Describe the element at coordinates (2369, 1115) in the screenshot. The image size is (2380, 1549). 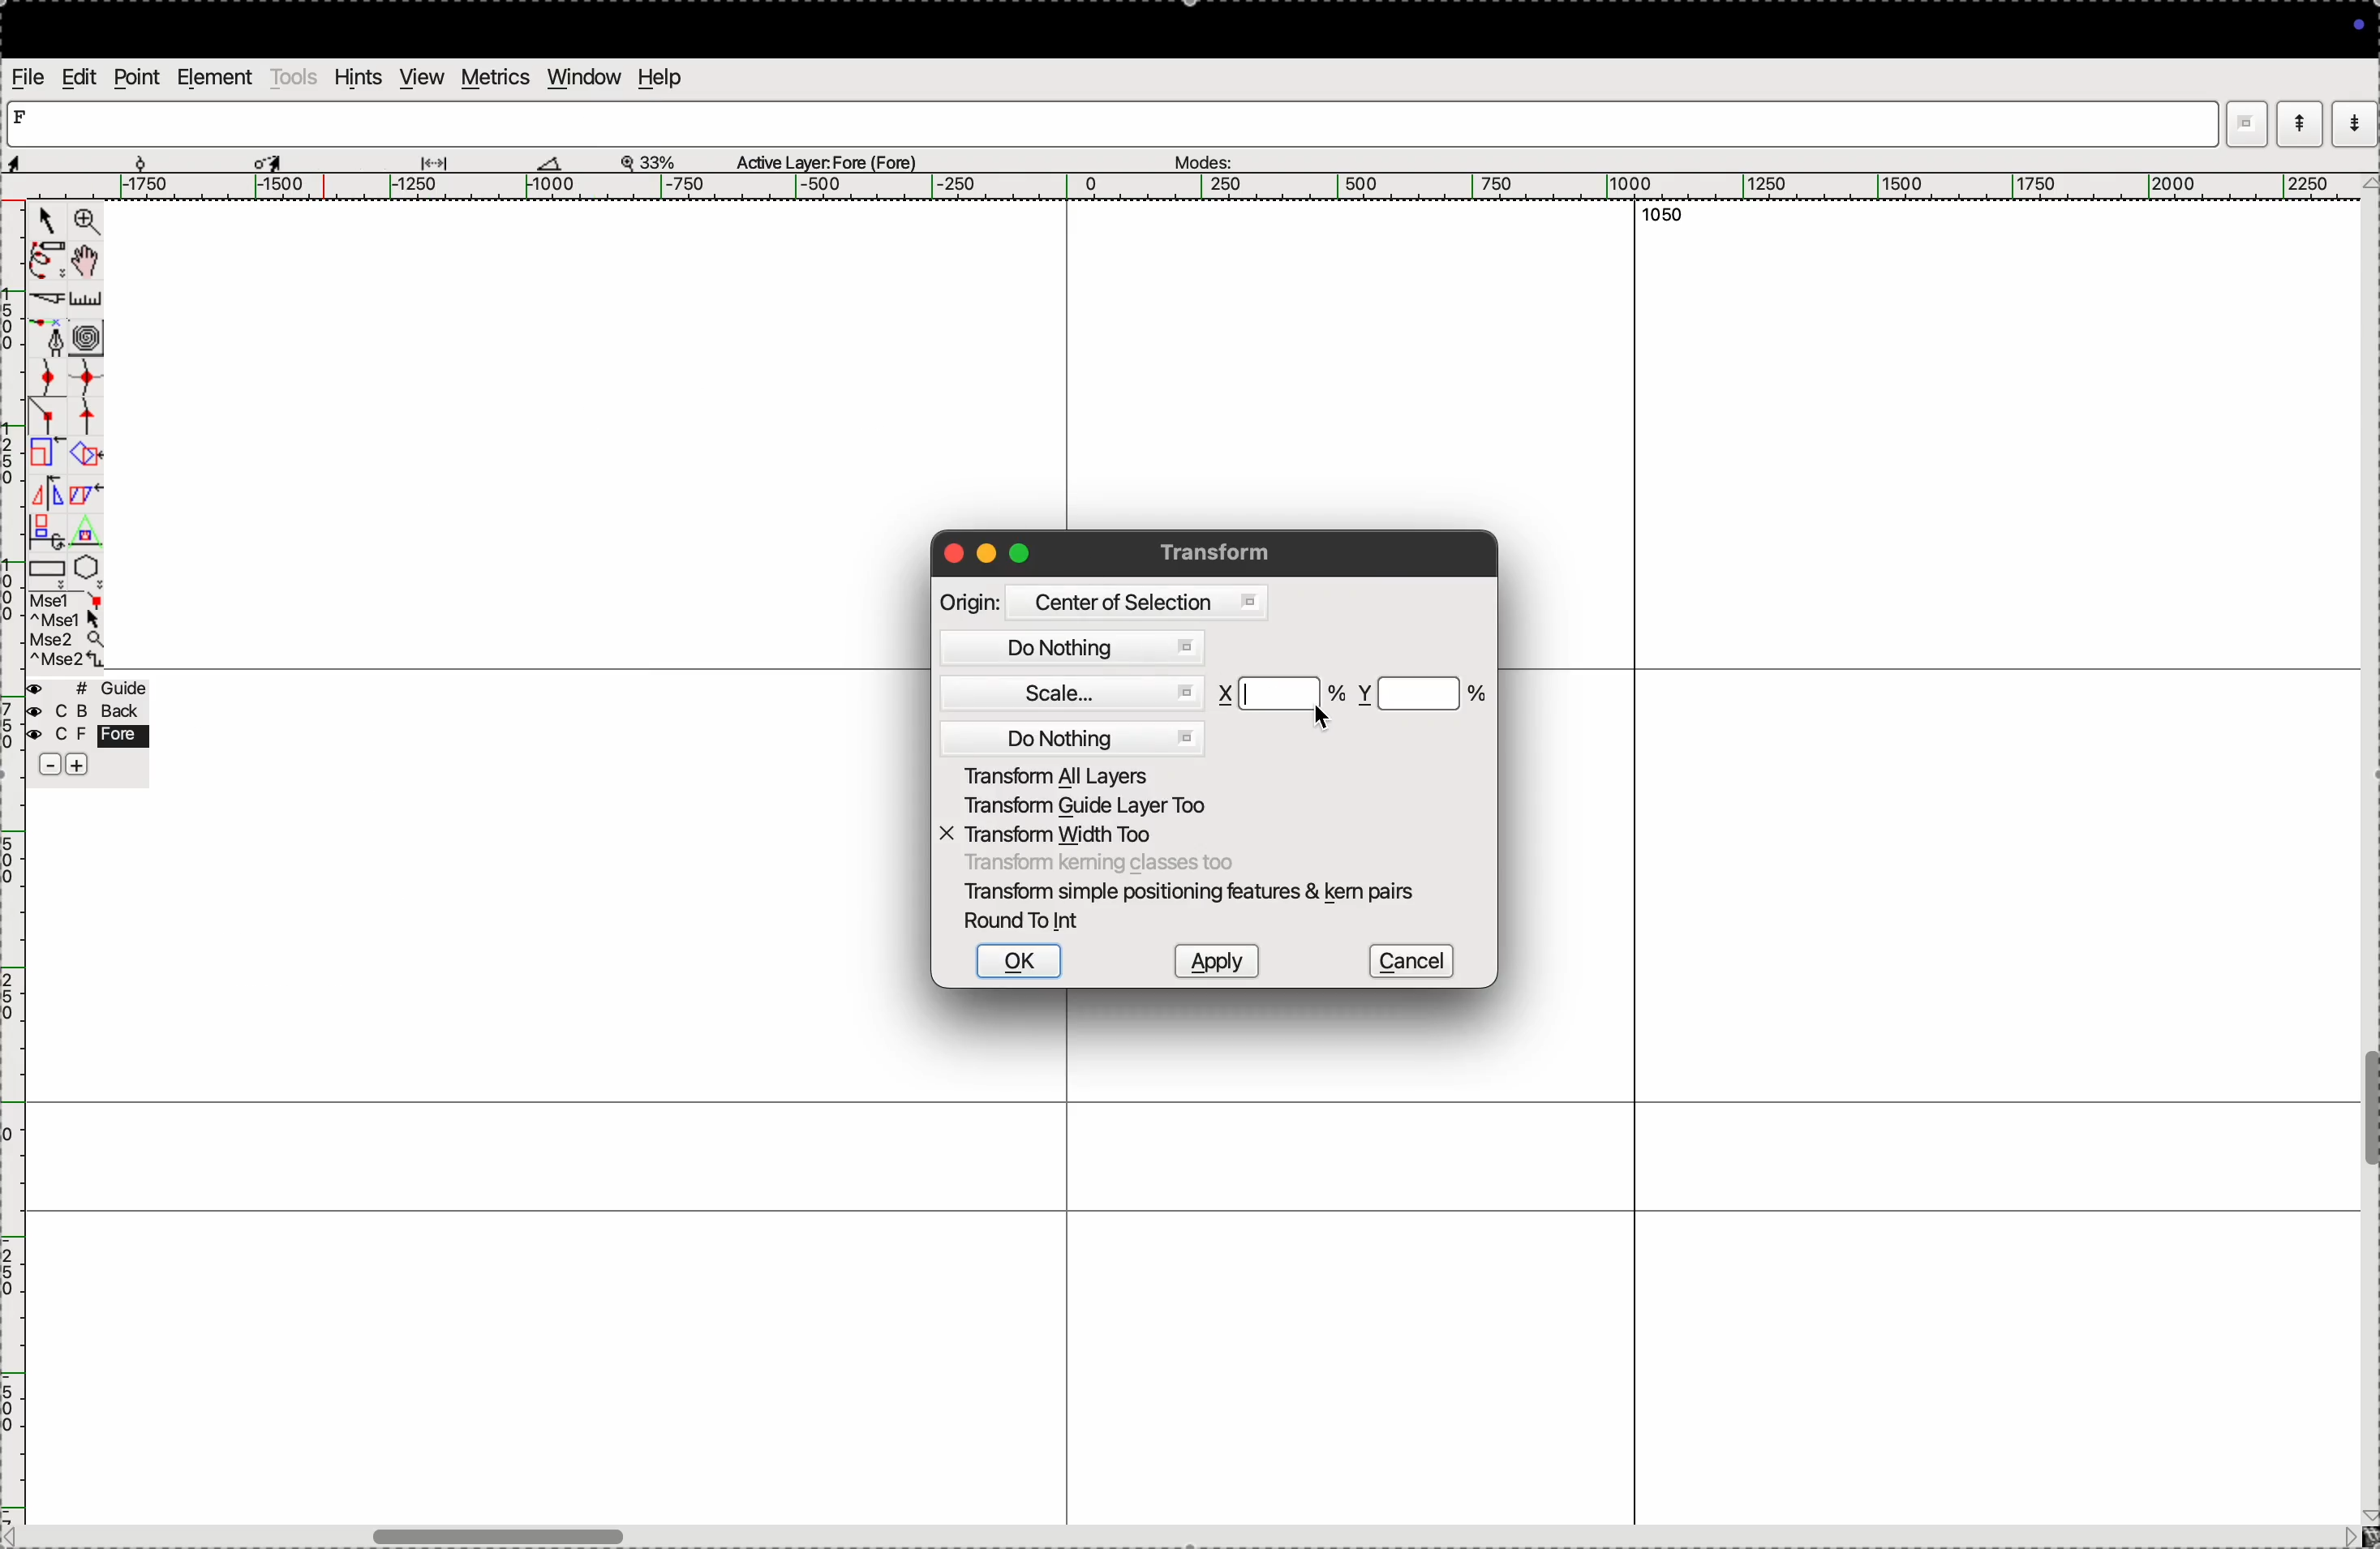
I see `toogle` at that location.